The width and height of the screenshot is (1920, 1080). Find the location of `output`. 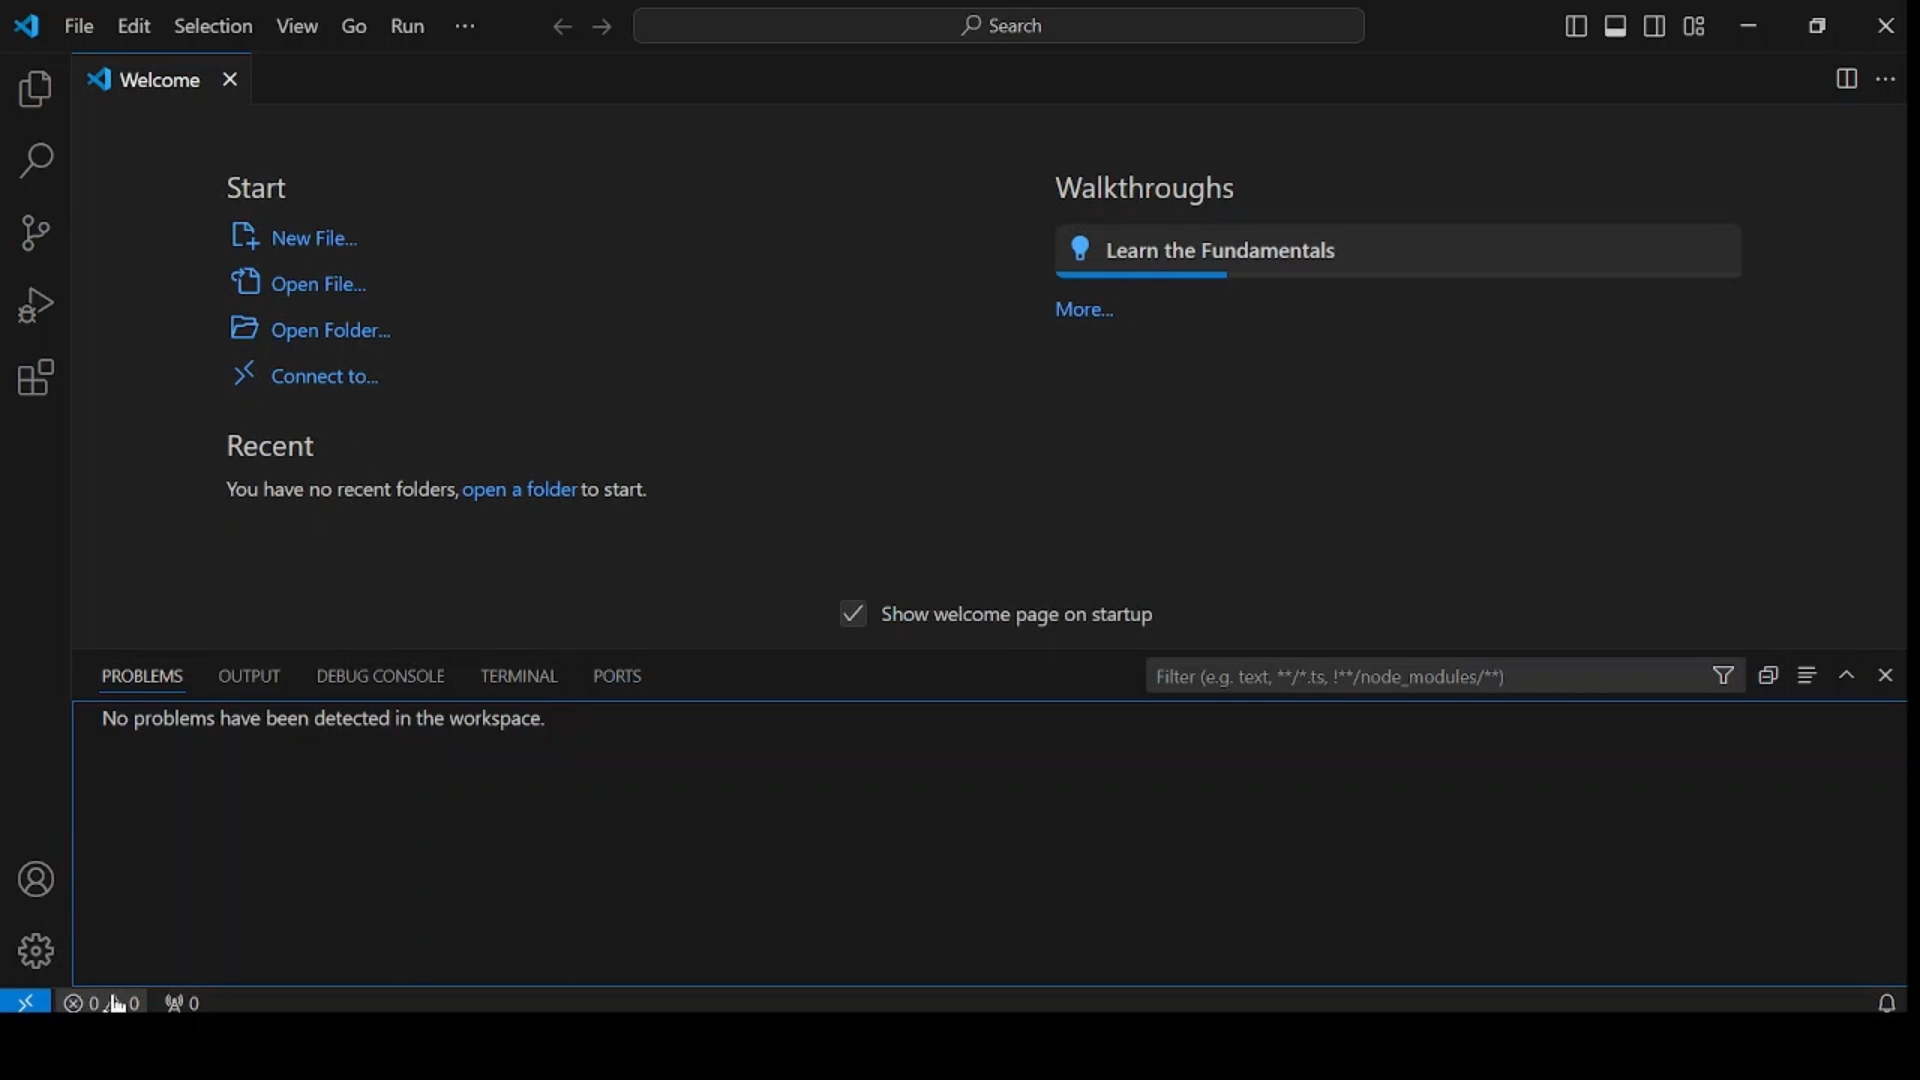

output is located at coordinates (251, 675).